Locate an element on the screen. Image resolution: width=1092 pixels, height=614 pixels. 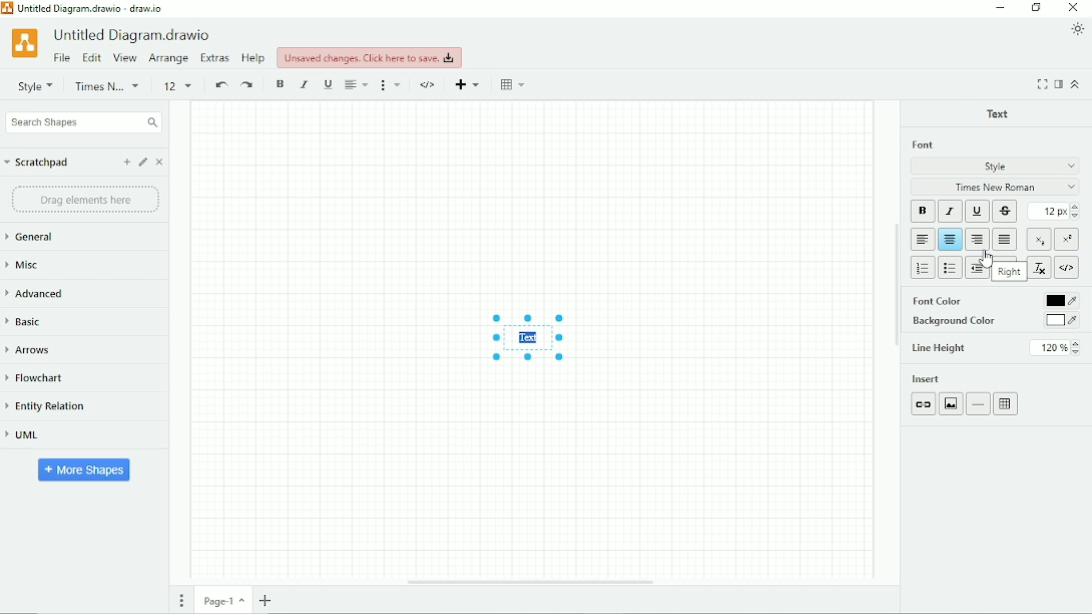
Align is located at coordinates (357, 85).